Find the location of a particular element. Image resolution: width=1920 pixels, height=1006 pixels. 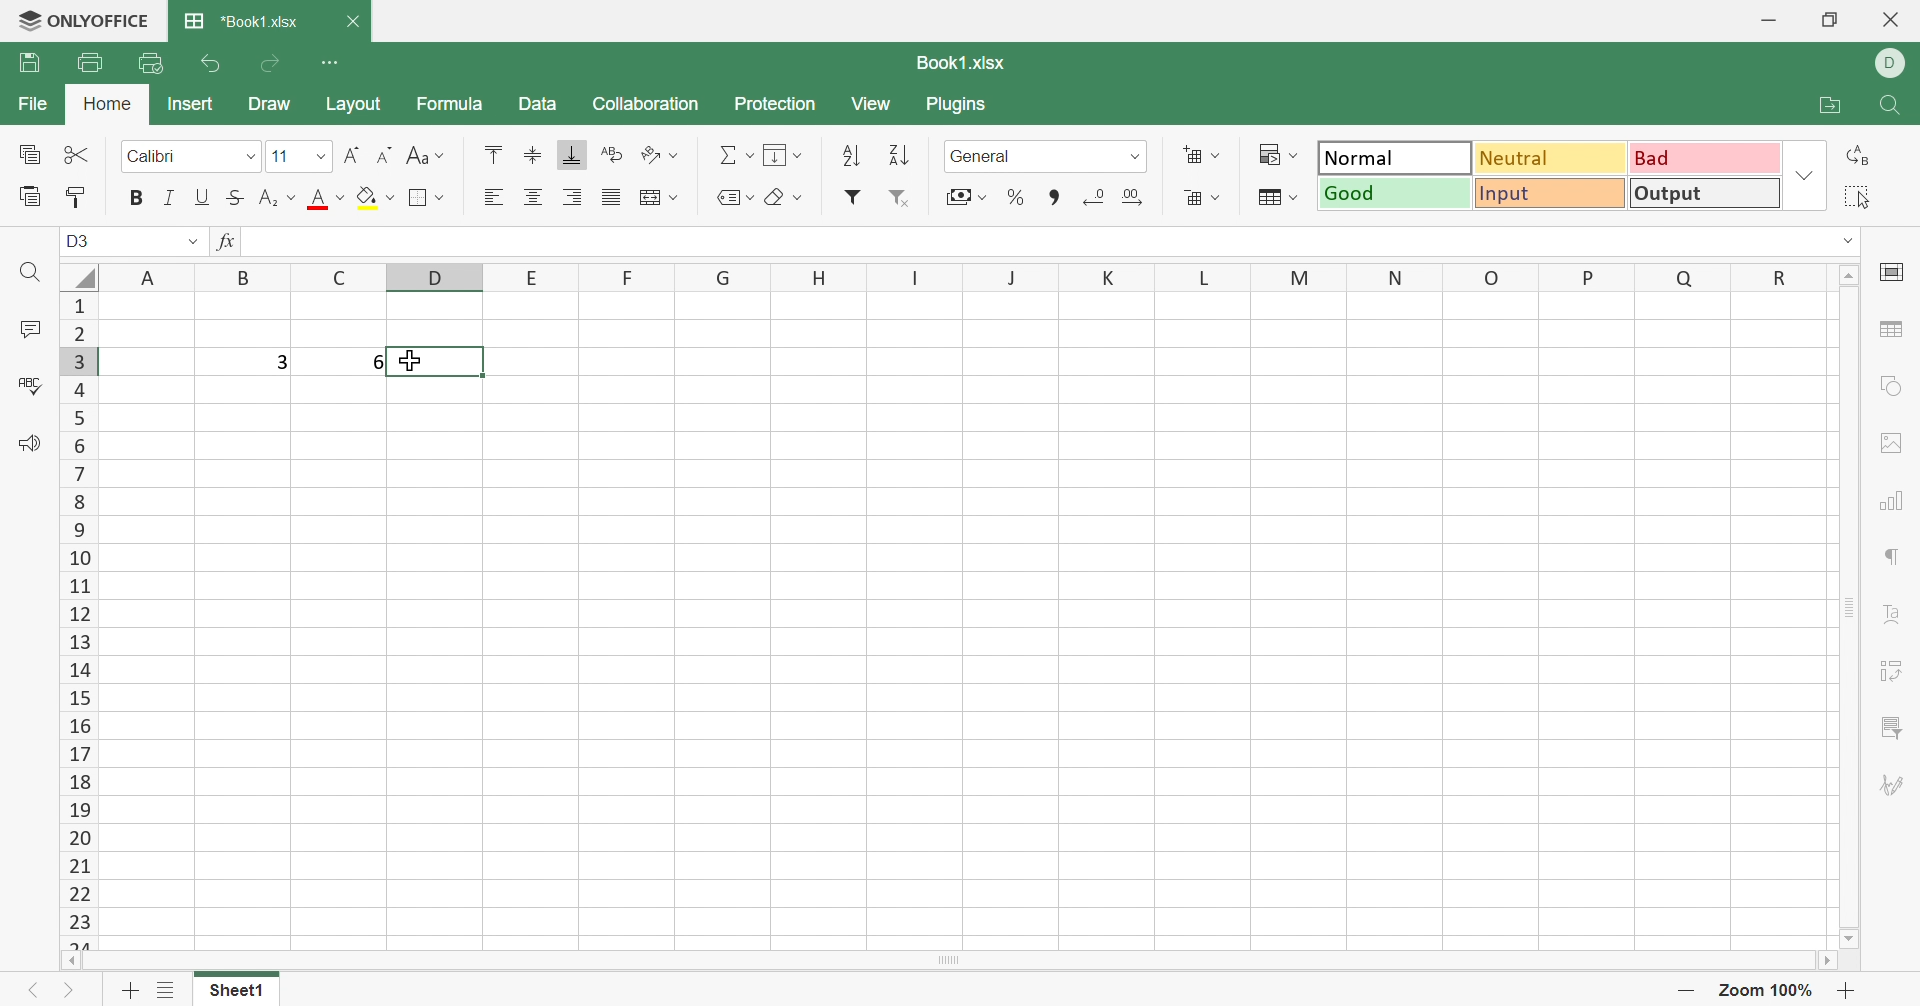

Conditional formatting is located at coordinates (1279, 156).